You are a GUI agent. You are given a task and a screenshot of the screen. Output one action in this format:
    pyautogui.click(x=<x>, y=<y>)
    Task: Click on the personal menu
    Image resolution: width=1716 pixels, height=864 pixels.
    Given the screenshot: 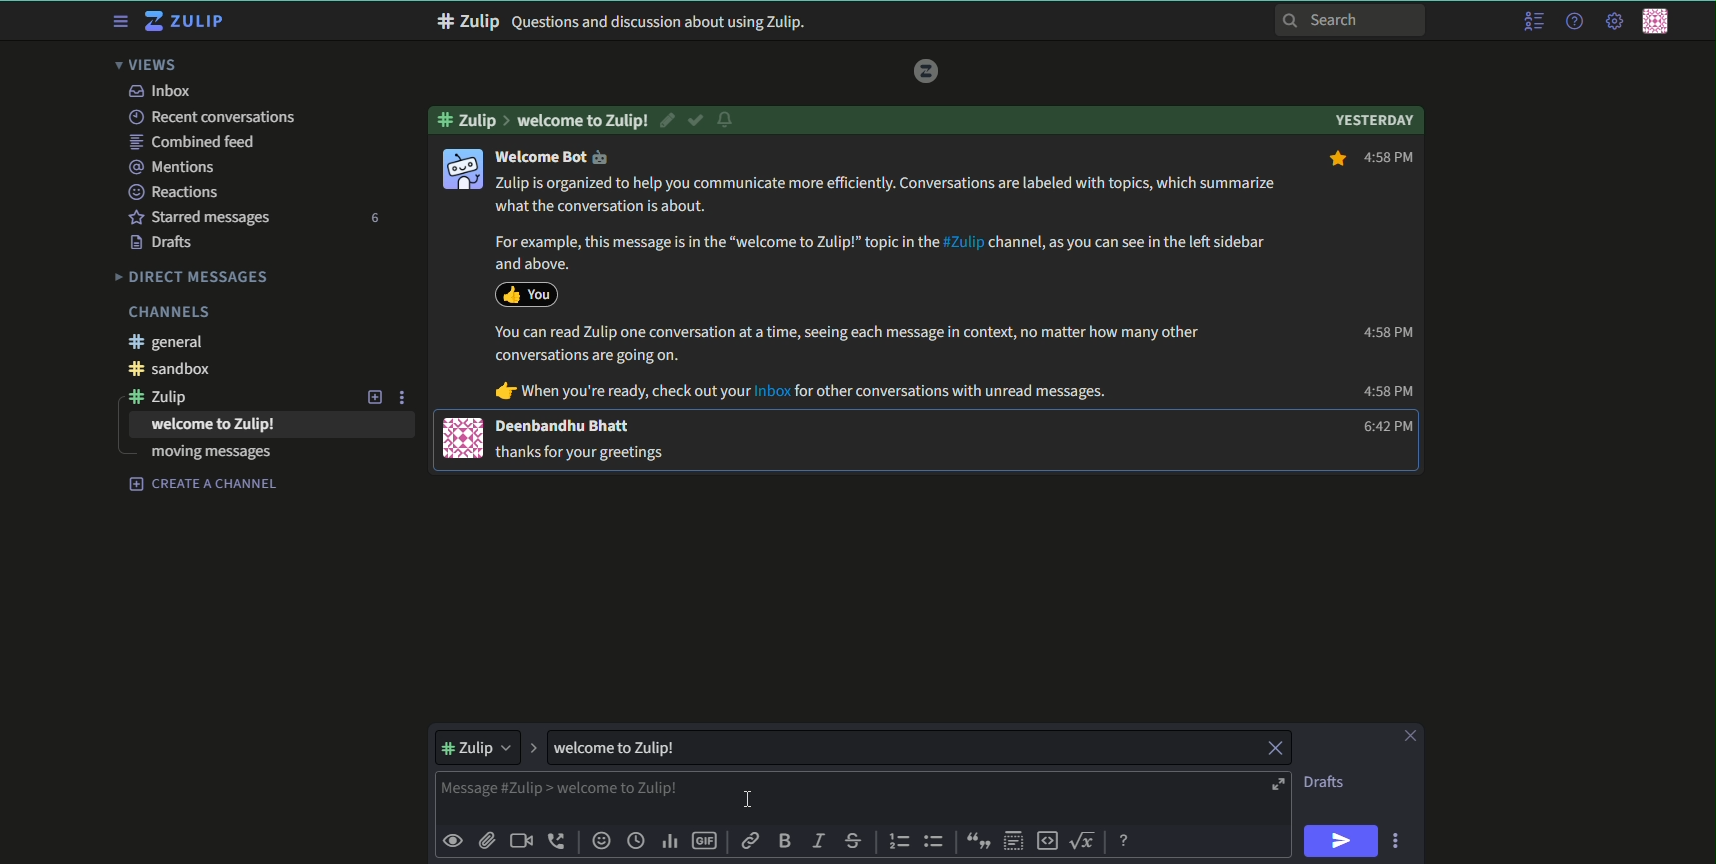 What is the action you would take?
    pyautogui.click(x=1659, y=23)
    